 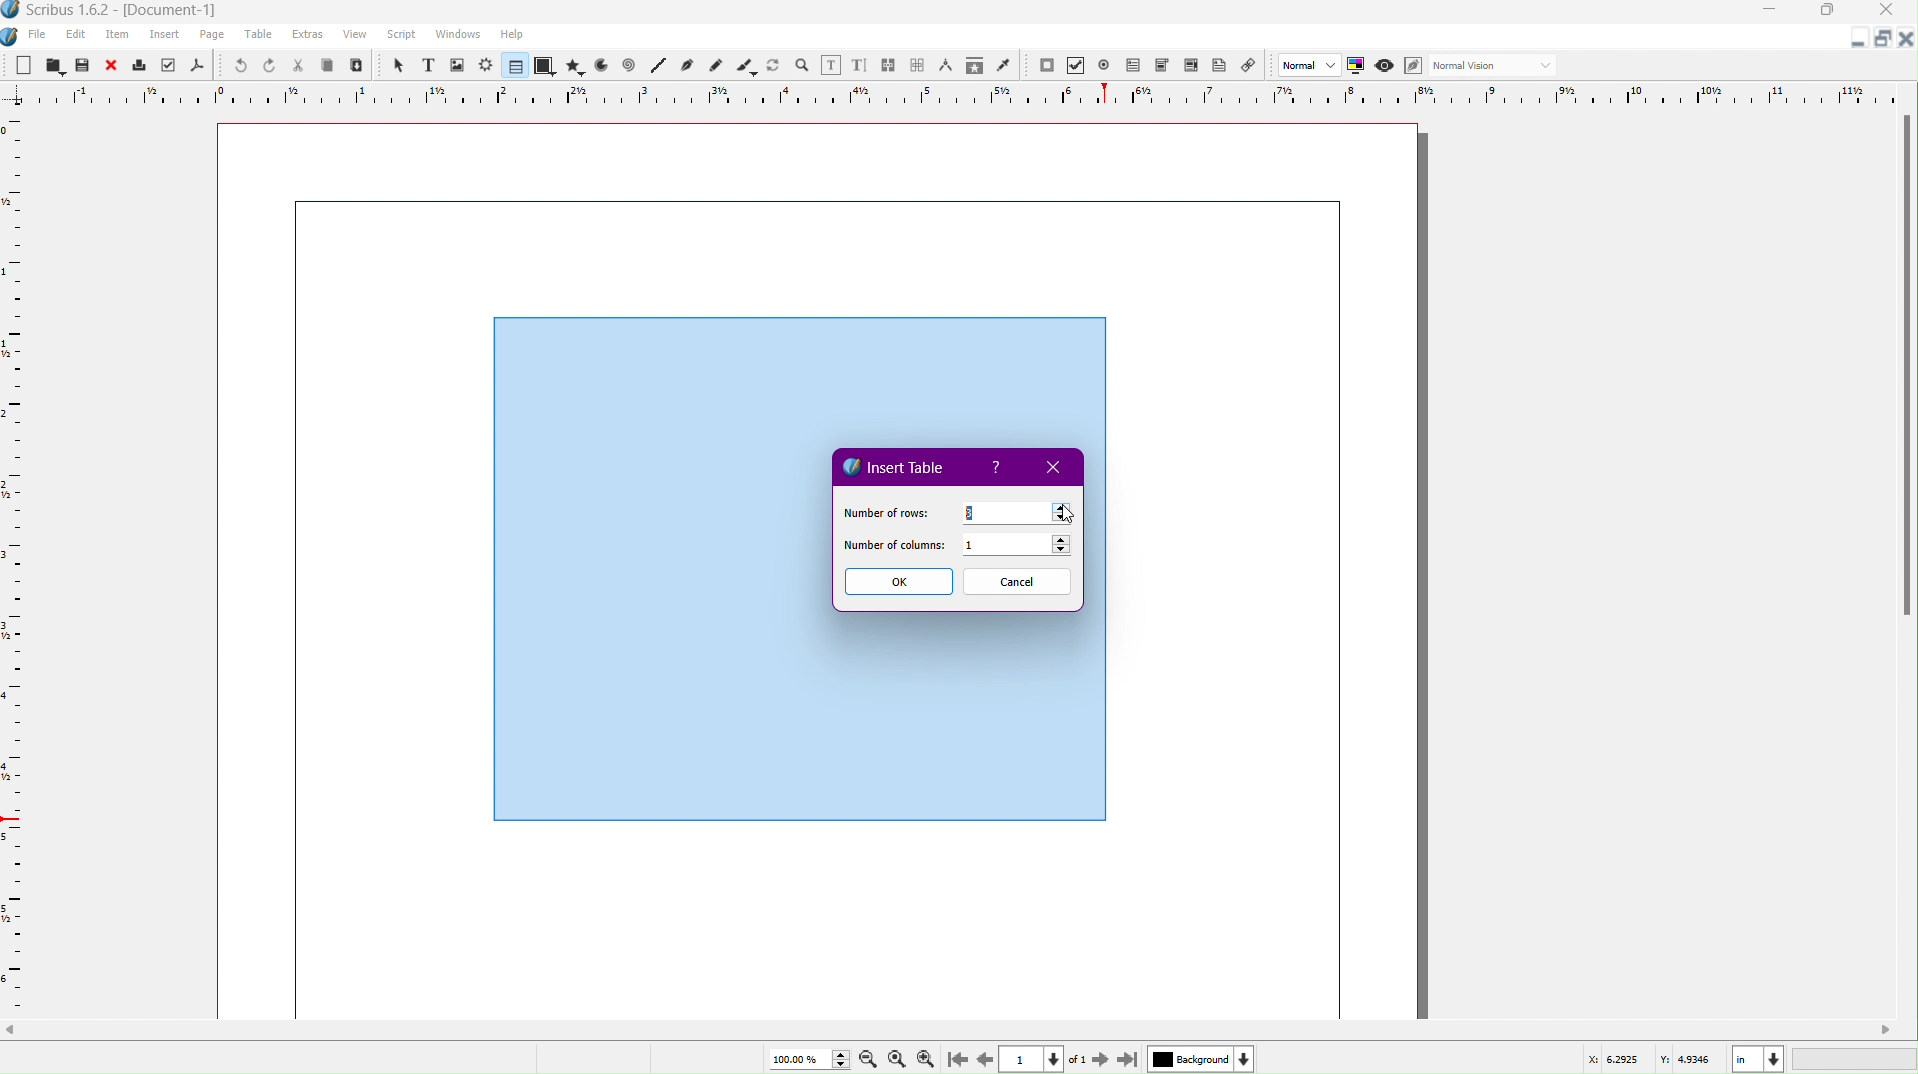 What do you see at coordinates (802, 64) in the screenshot?
I see `Zoom in or out` at bounding box center [802, 64].